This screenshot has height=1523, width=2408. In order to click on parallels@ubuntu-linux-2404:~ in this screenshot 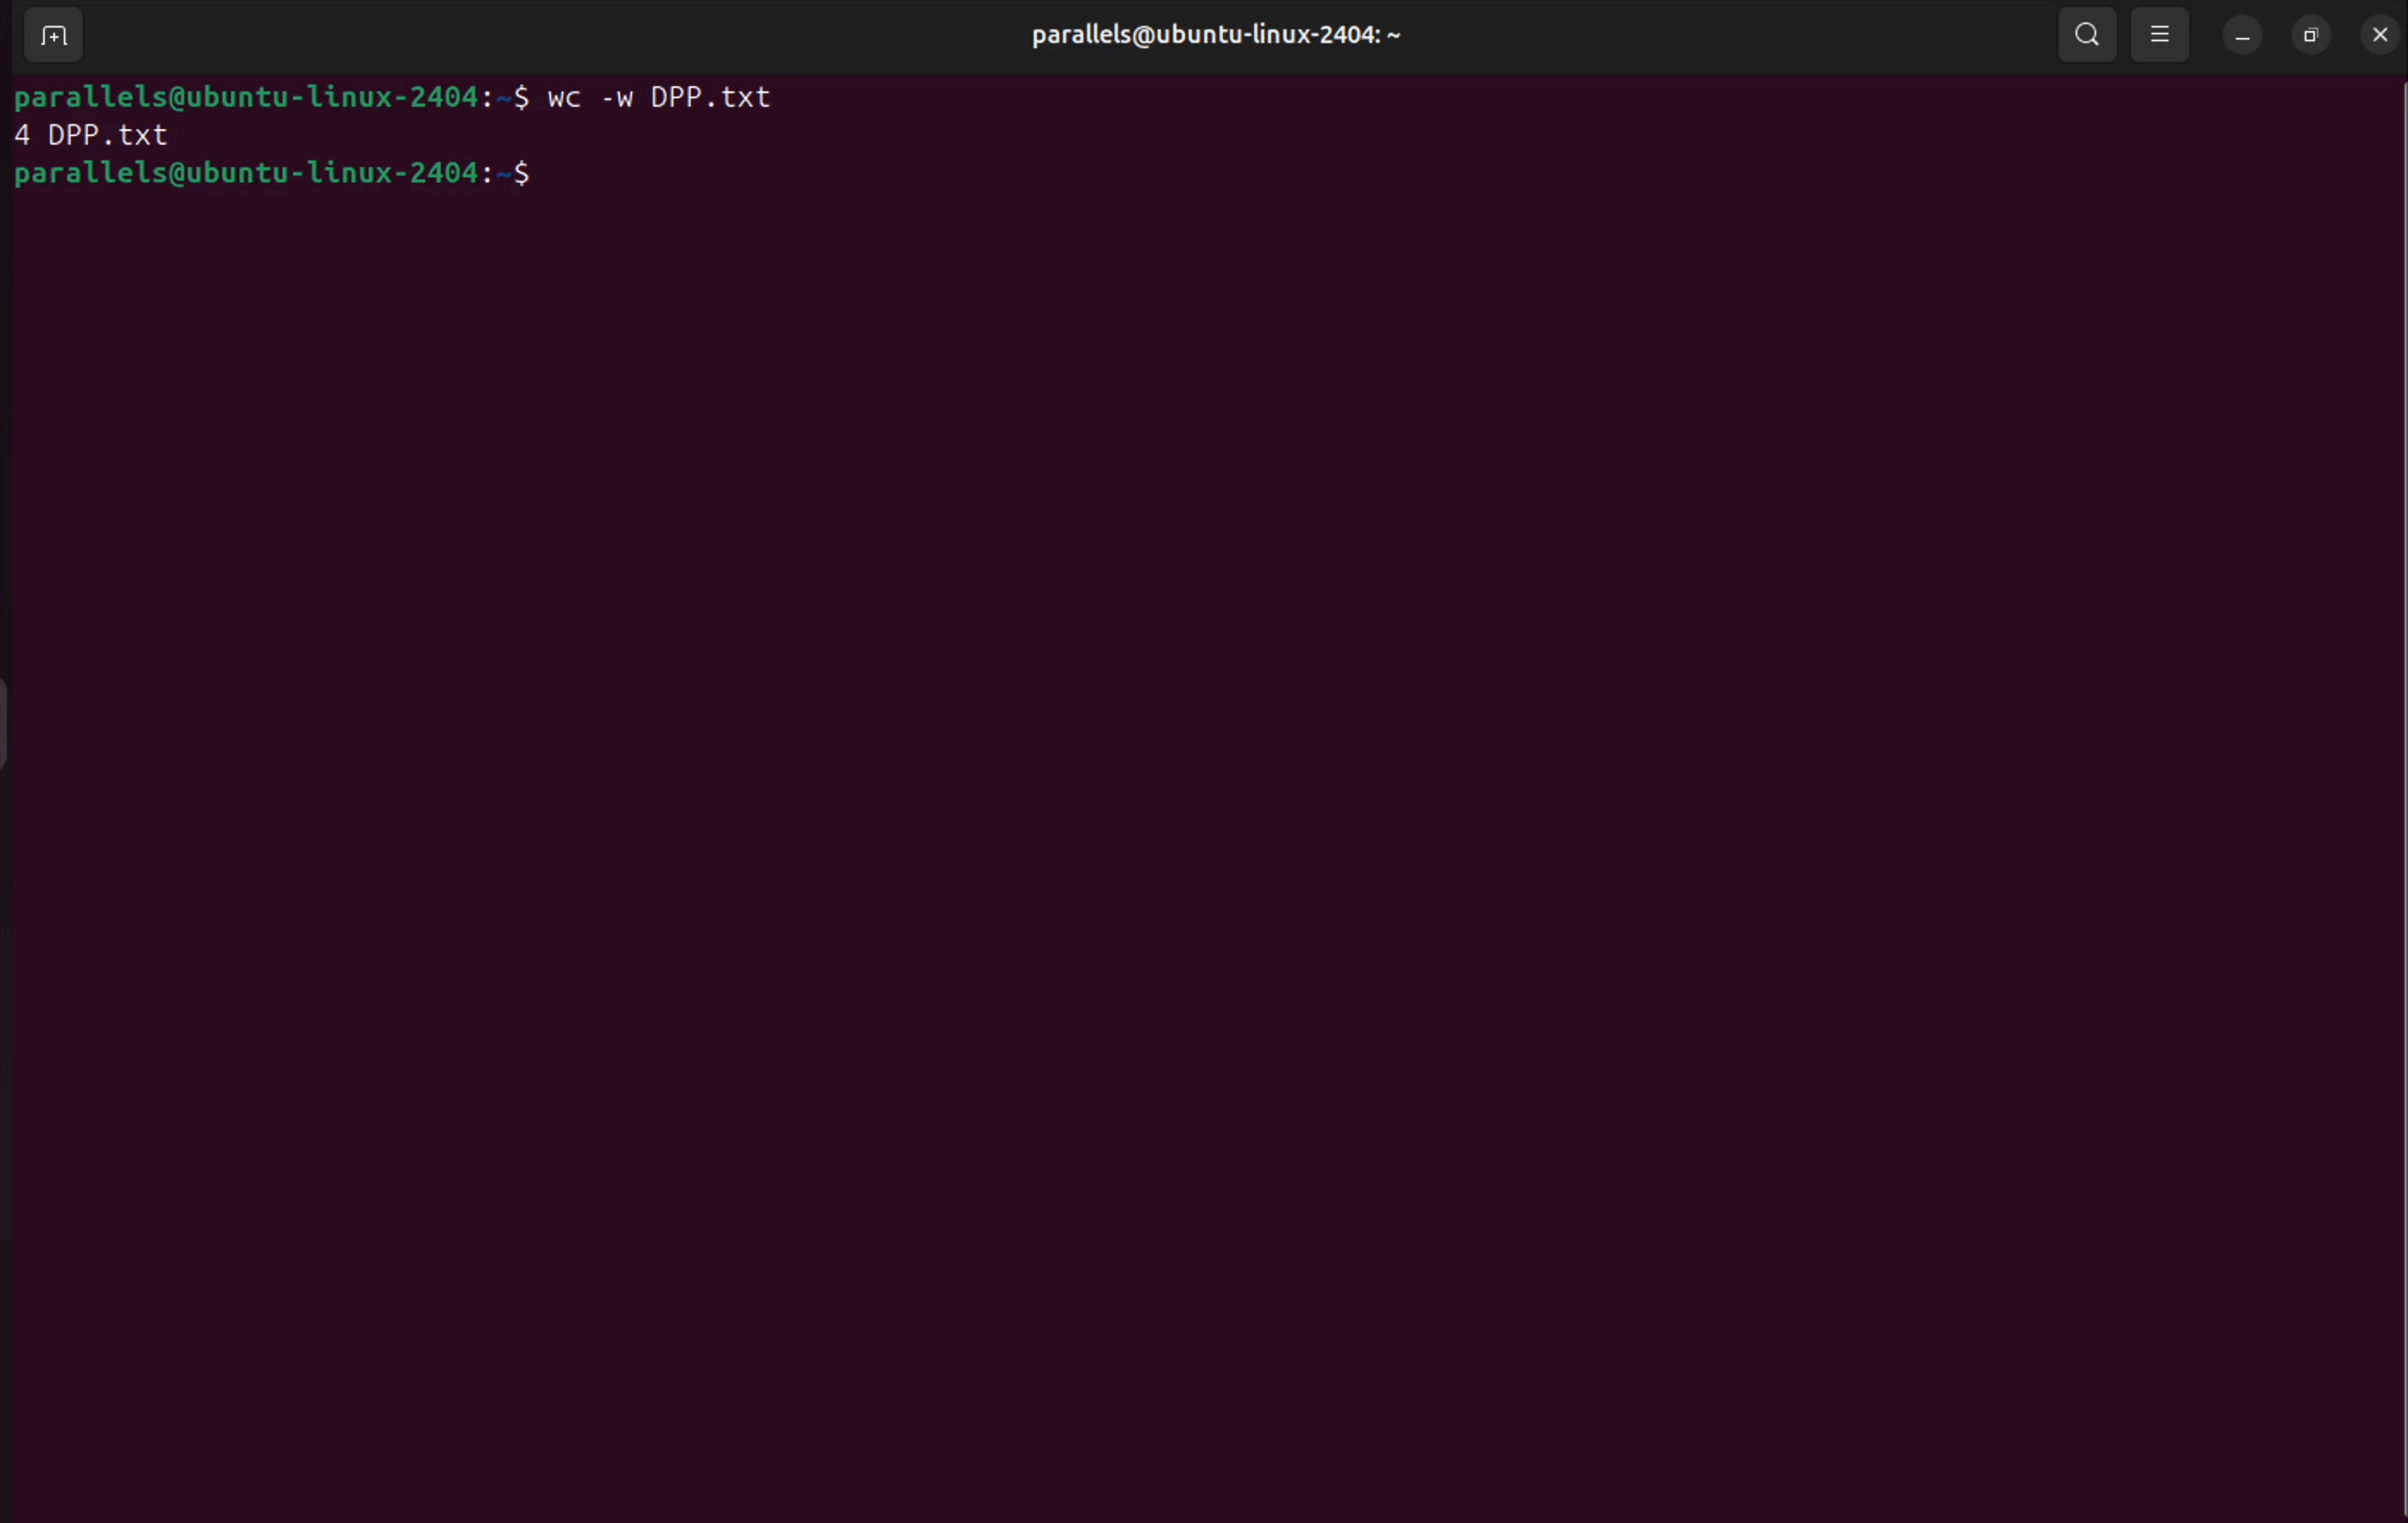, I will do `click(1218, 35)`.